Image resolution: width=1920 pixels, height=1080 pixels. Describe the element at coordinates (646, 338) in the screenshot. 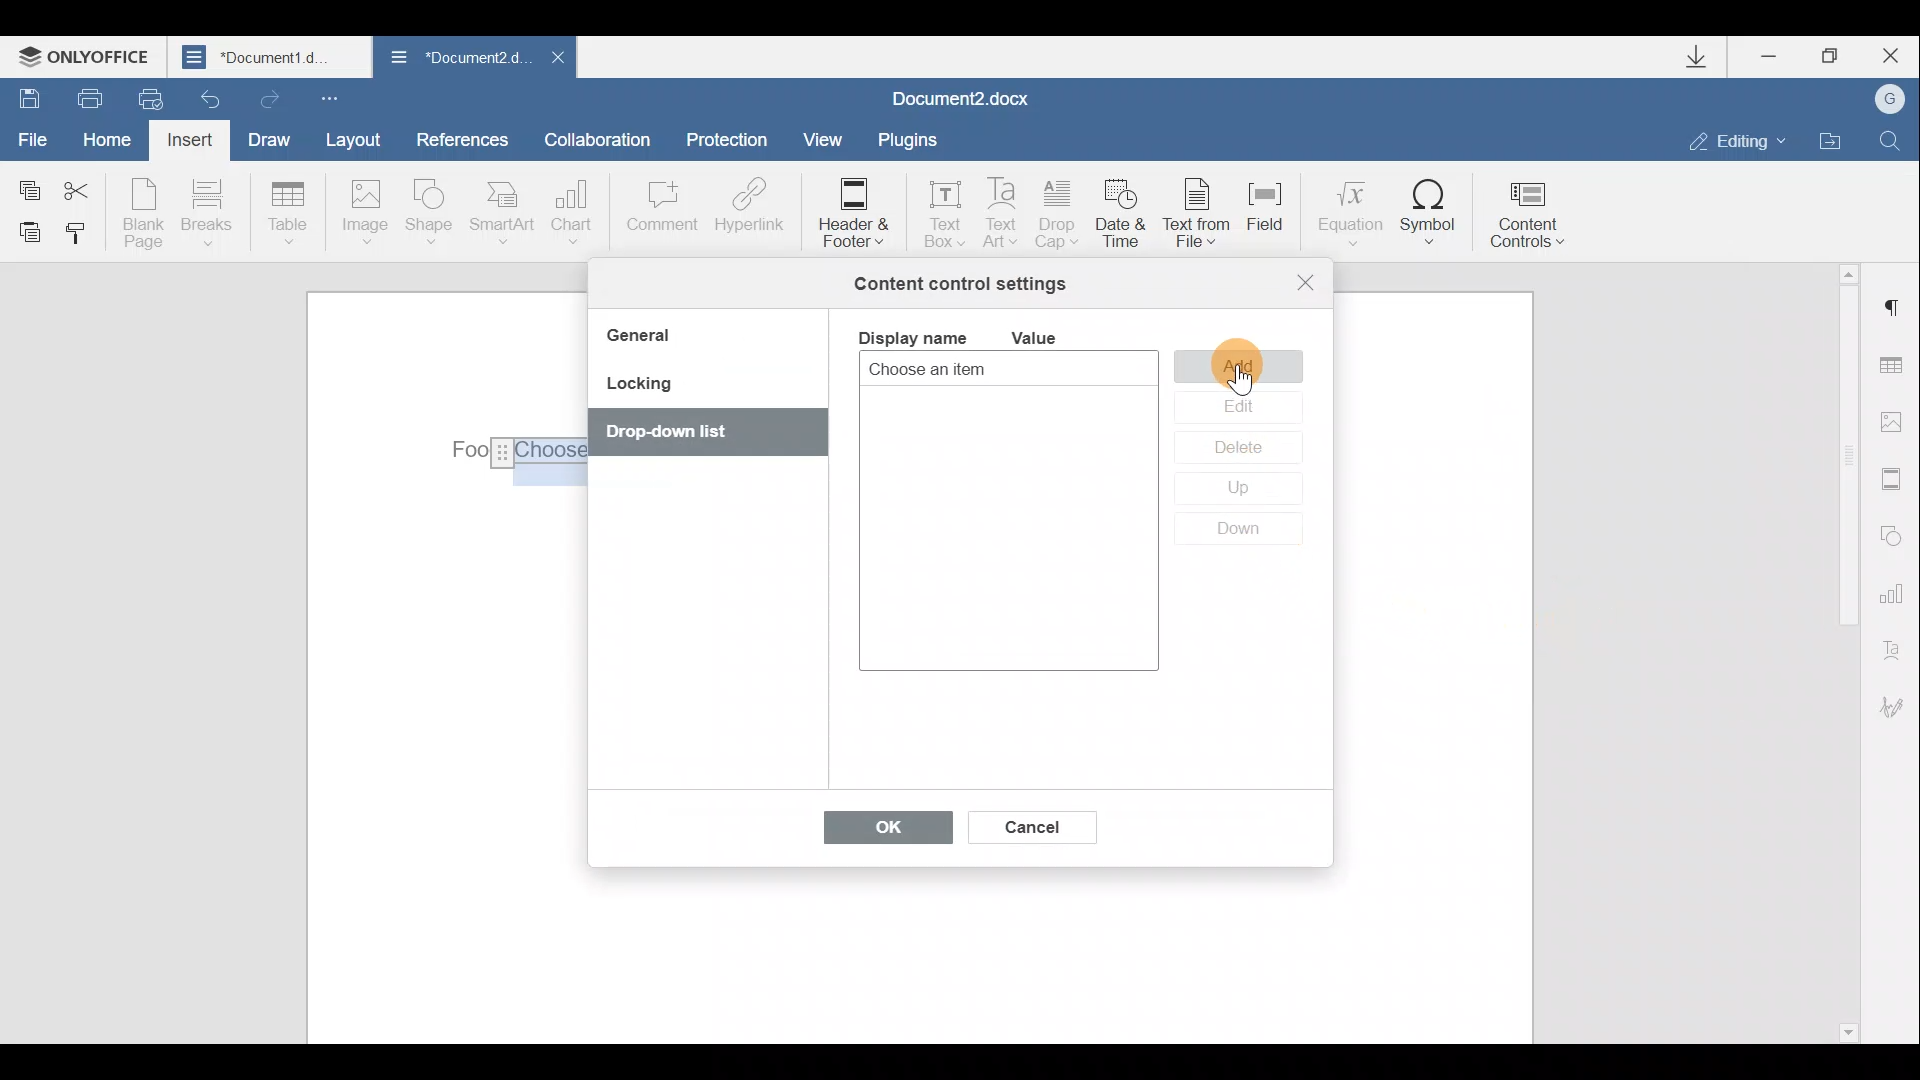

I see `General` at that location.